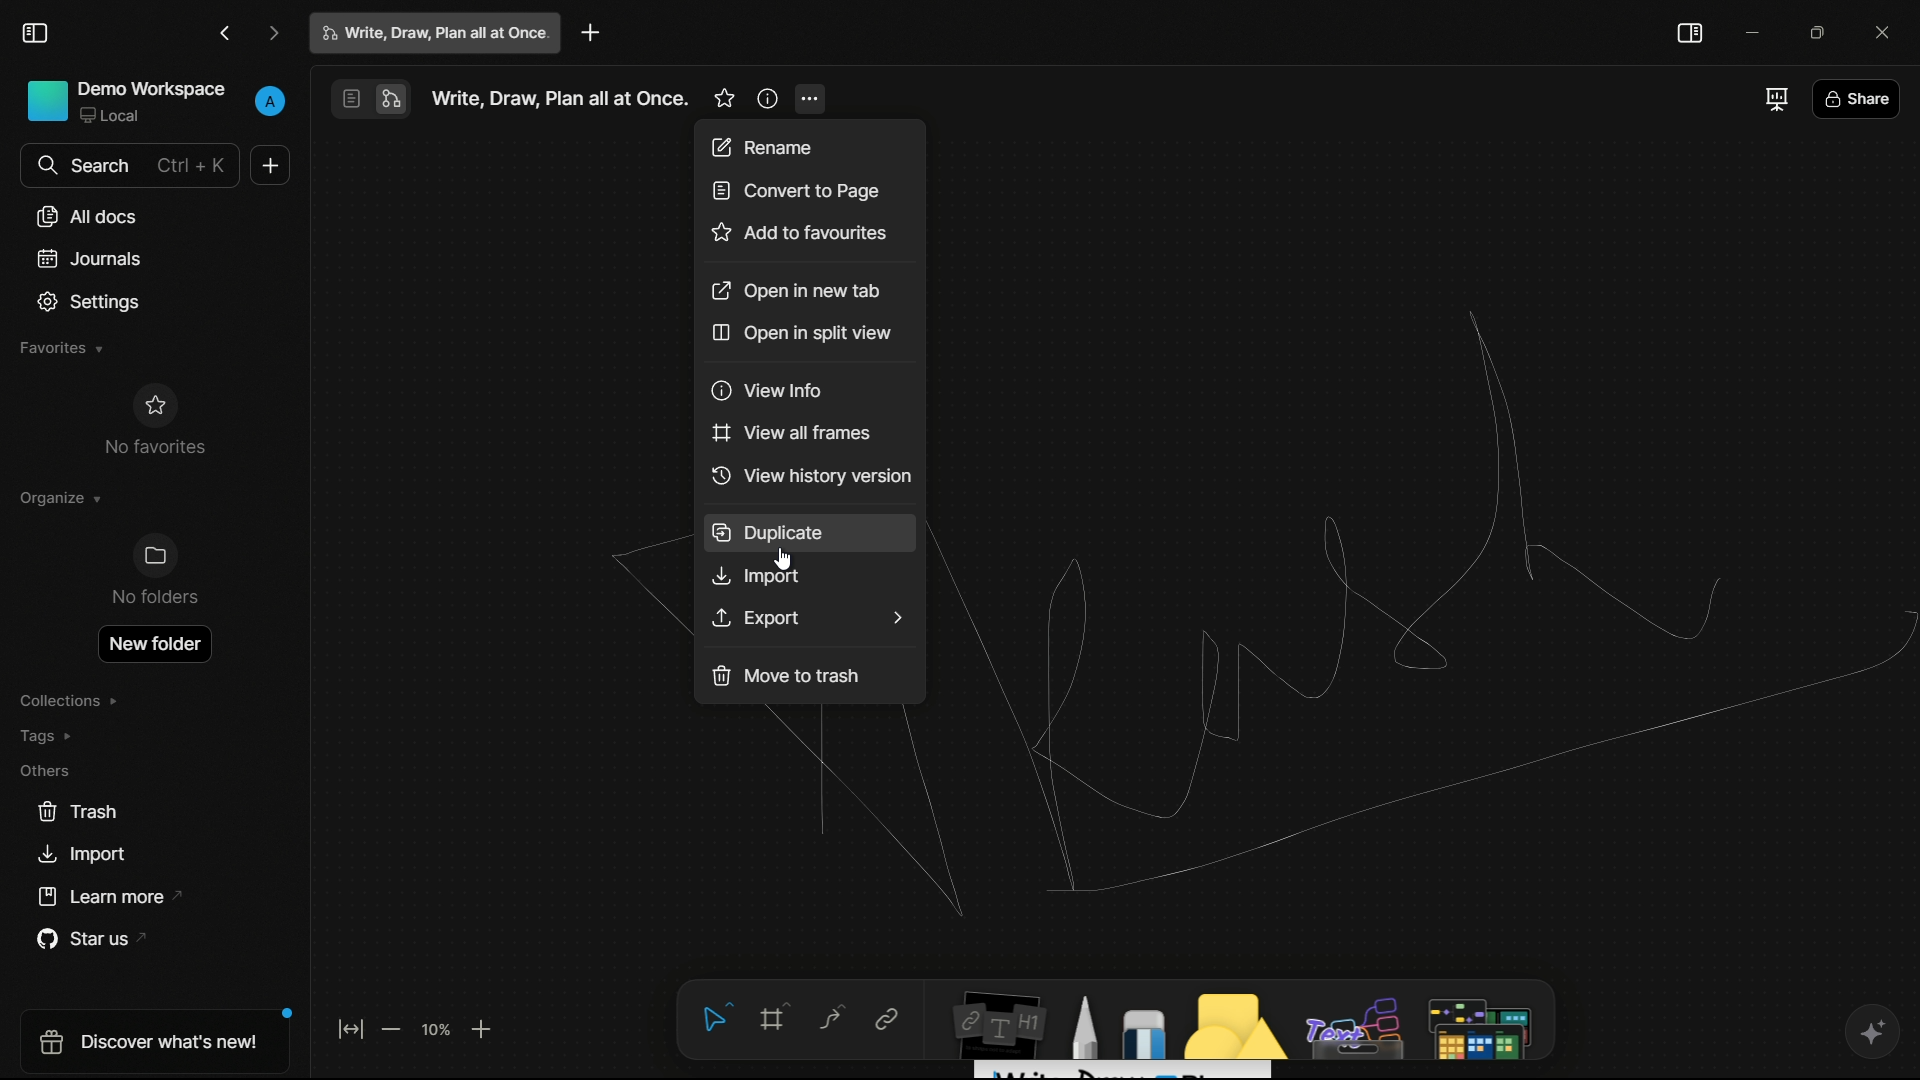 This screenshot has height=1080, width=1920. What do you see at coordinates (1814, 34) in the screenshot?
I see `maximize or restore` at bounding box center [1814, 34].